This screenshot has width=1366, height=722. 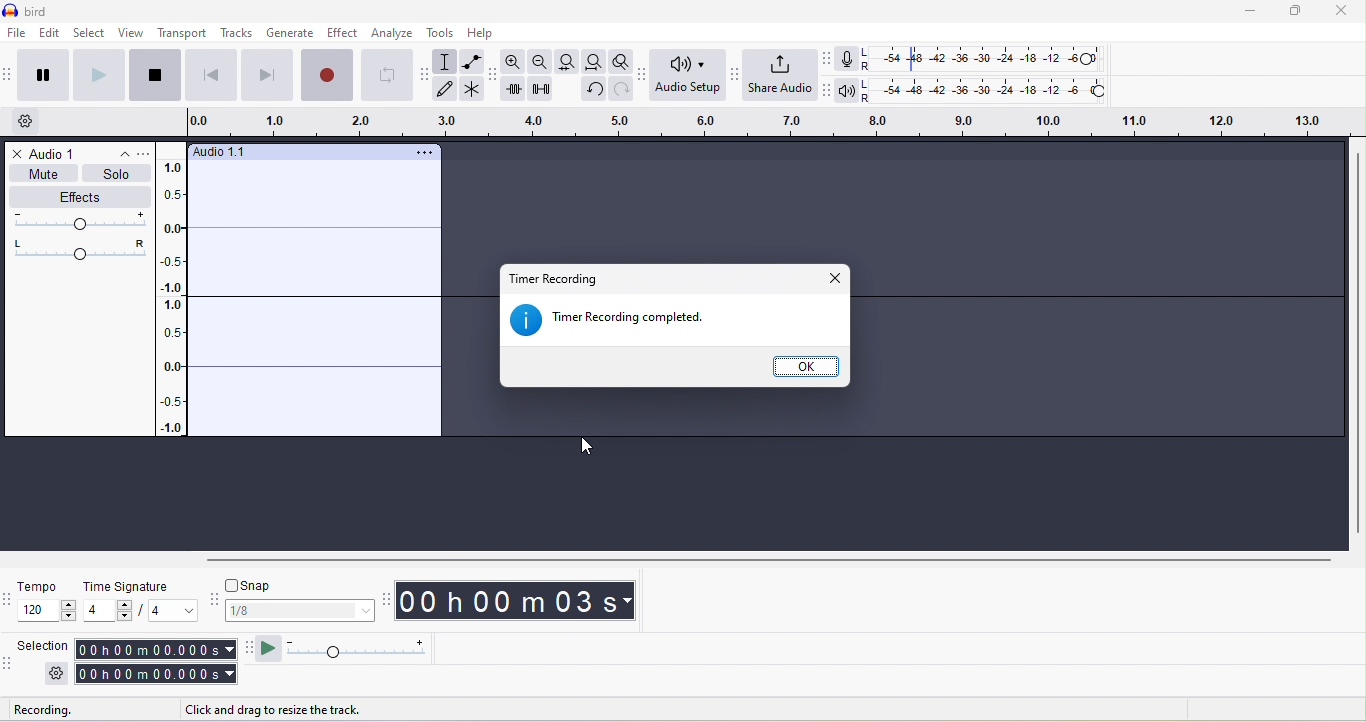 I want to click on play at speed, so click(x=368, y=650).